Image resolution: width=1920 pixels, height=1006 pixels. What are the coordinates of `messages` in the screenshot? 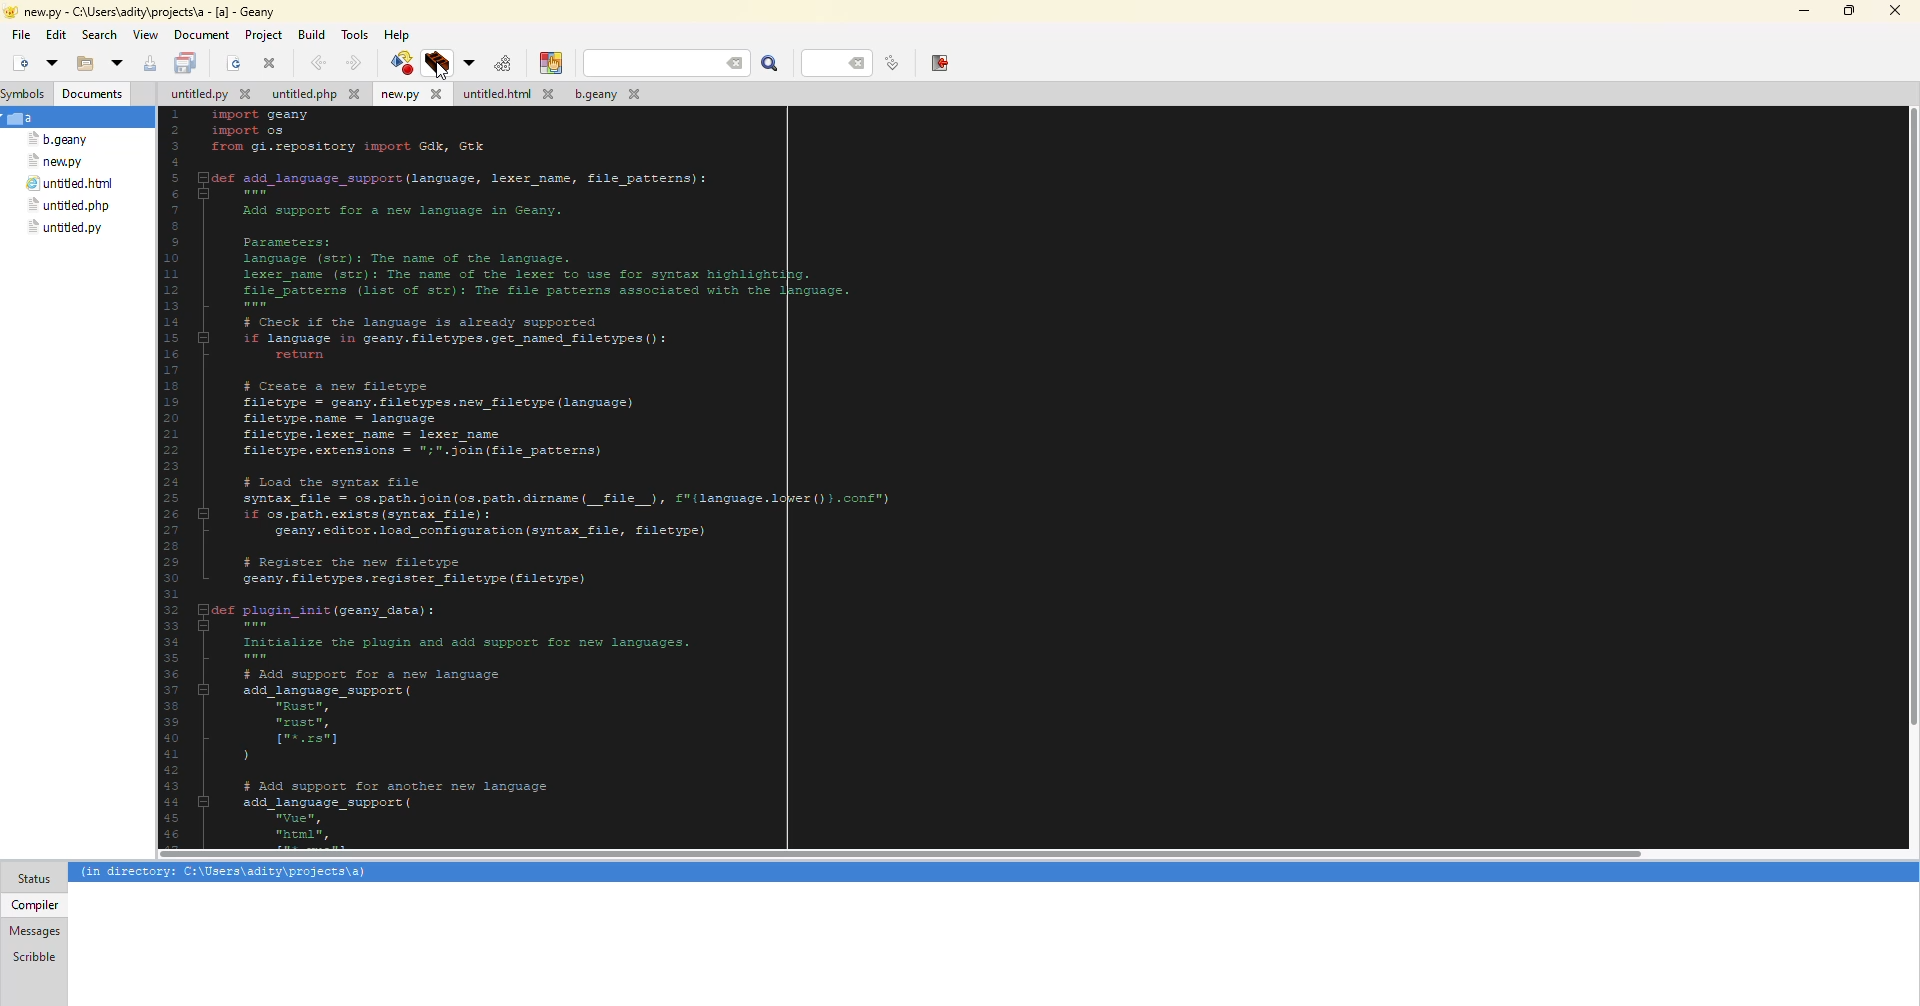 It's located at (36, 932).